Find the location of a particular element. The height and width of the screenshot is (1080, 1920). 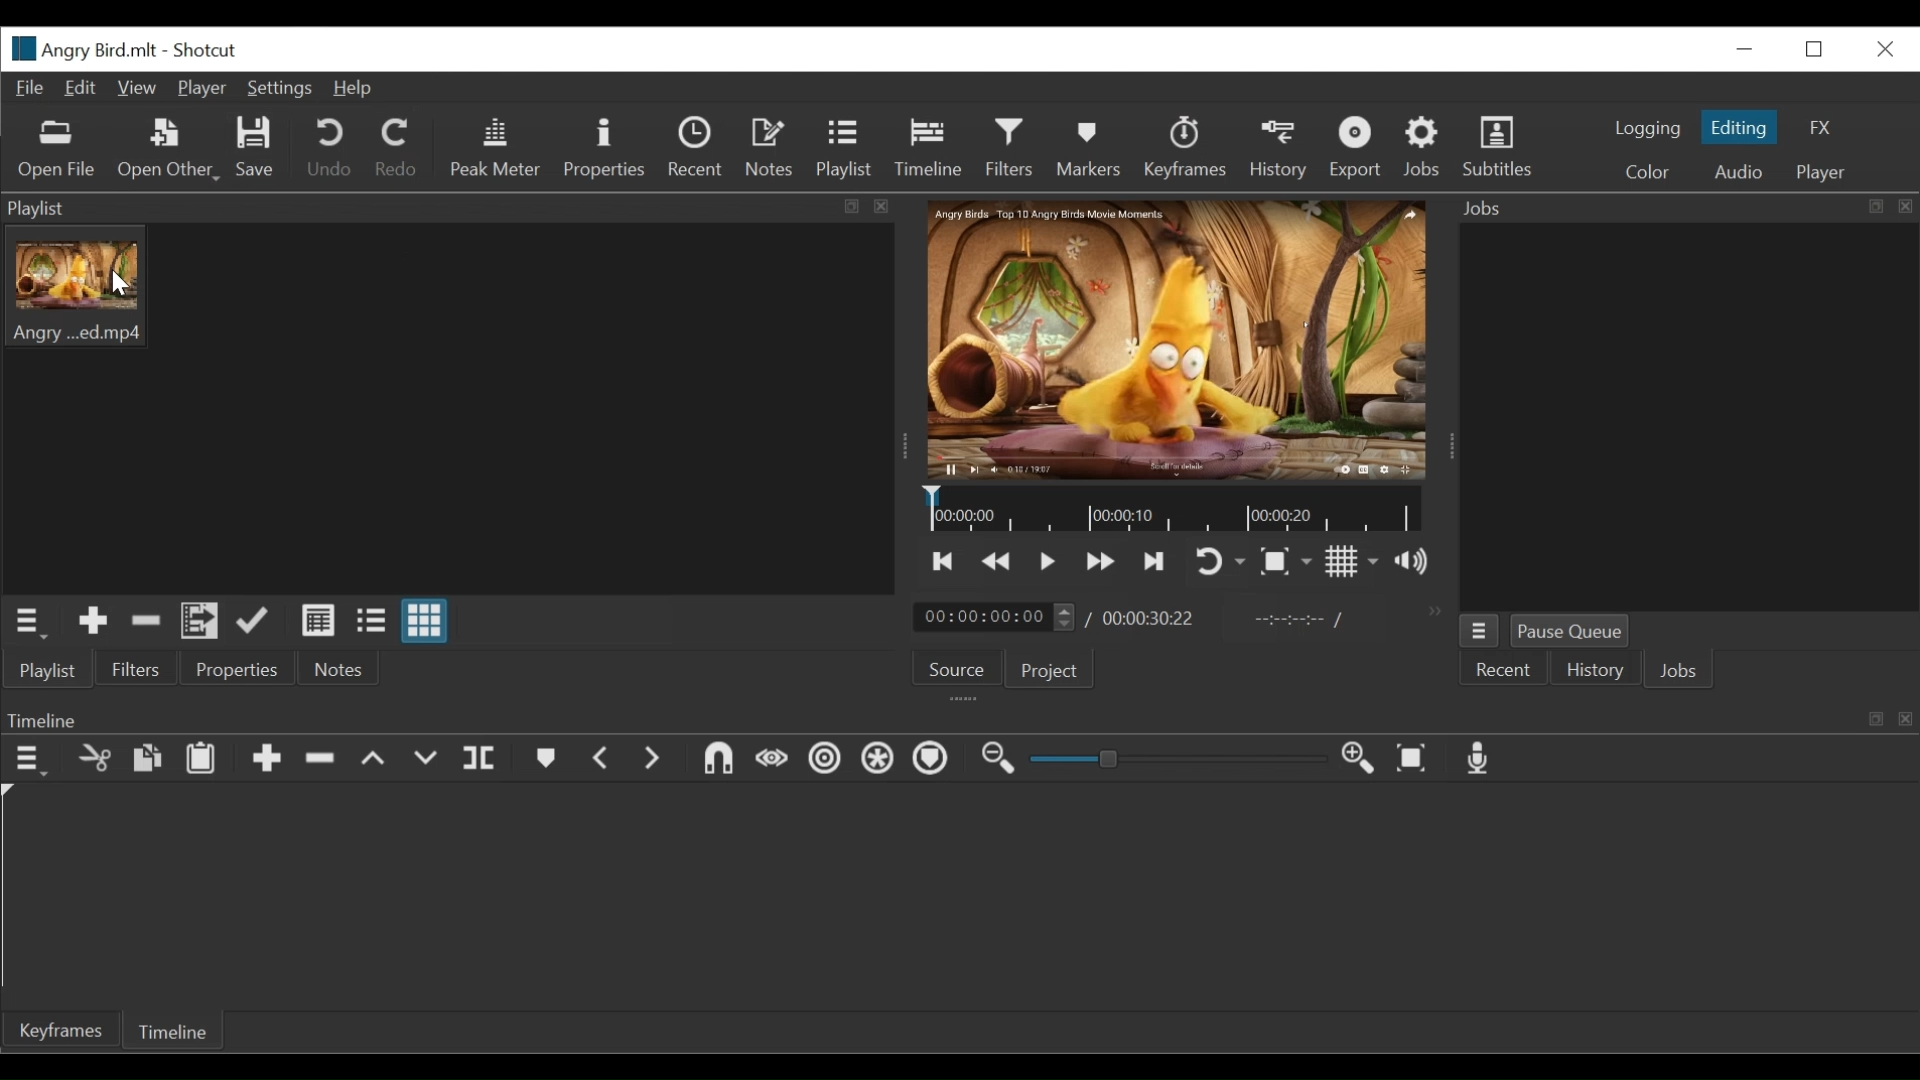

Timeline is located at coordinates (1173, 510).